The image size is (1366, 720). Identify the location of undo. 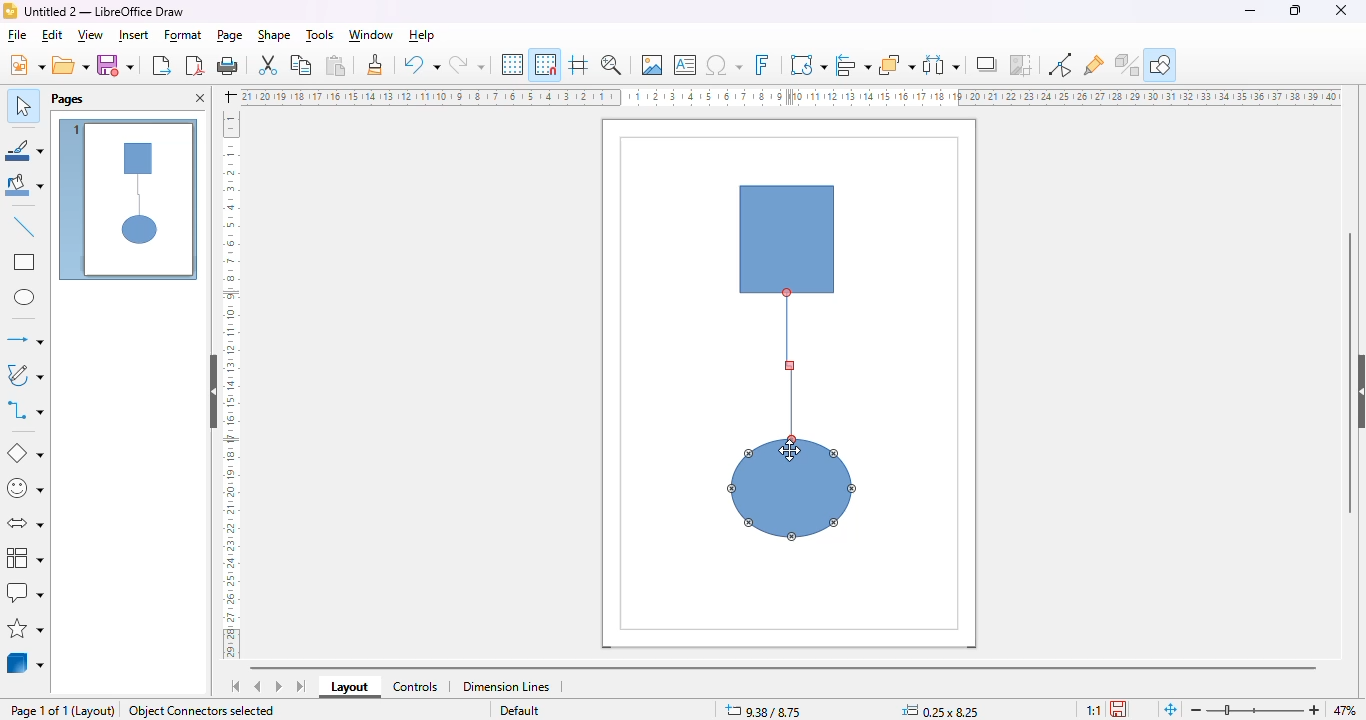
(421, 66).